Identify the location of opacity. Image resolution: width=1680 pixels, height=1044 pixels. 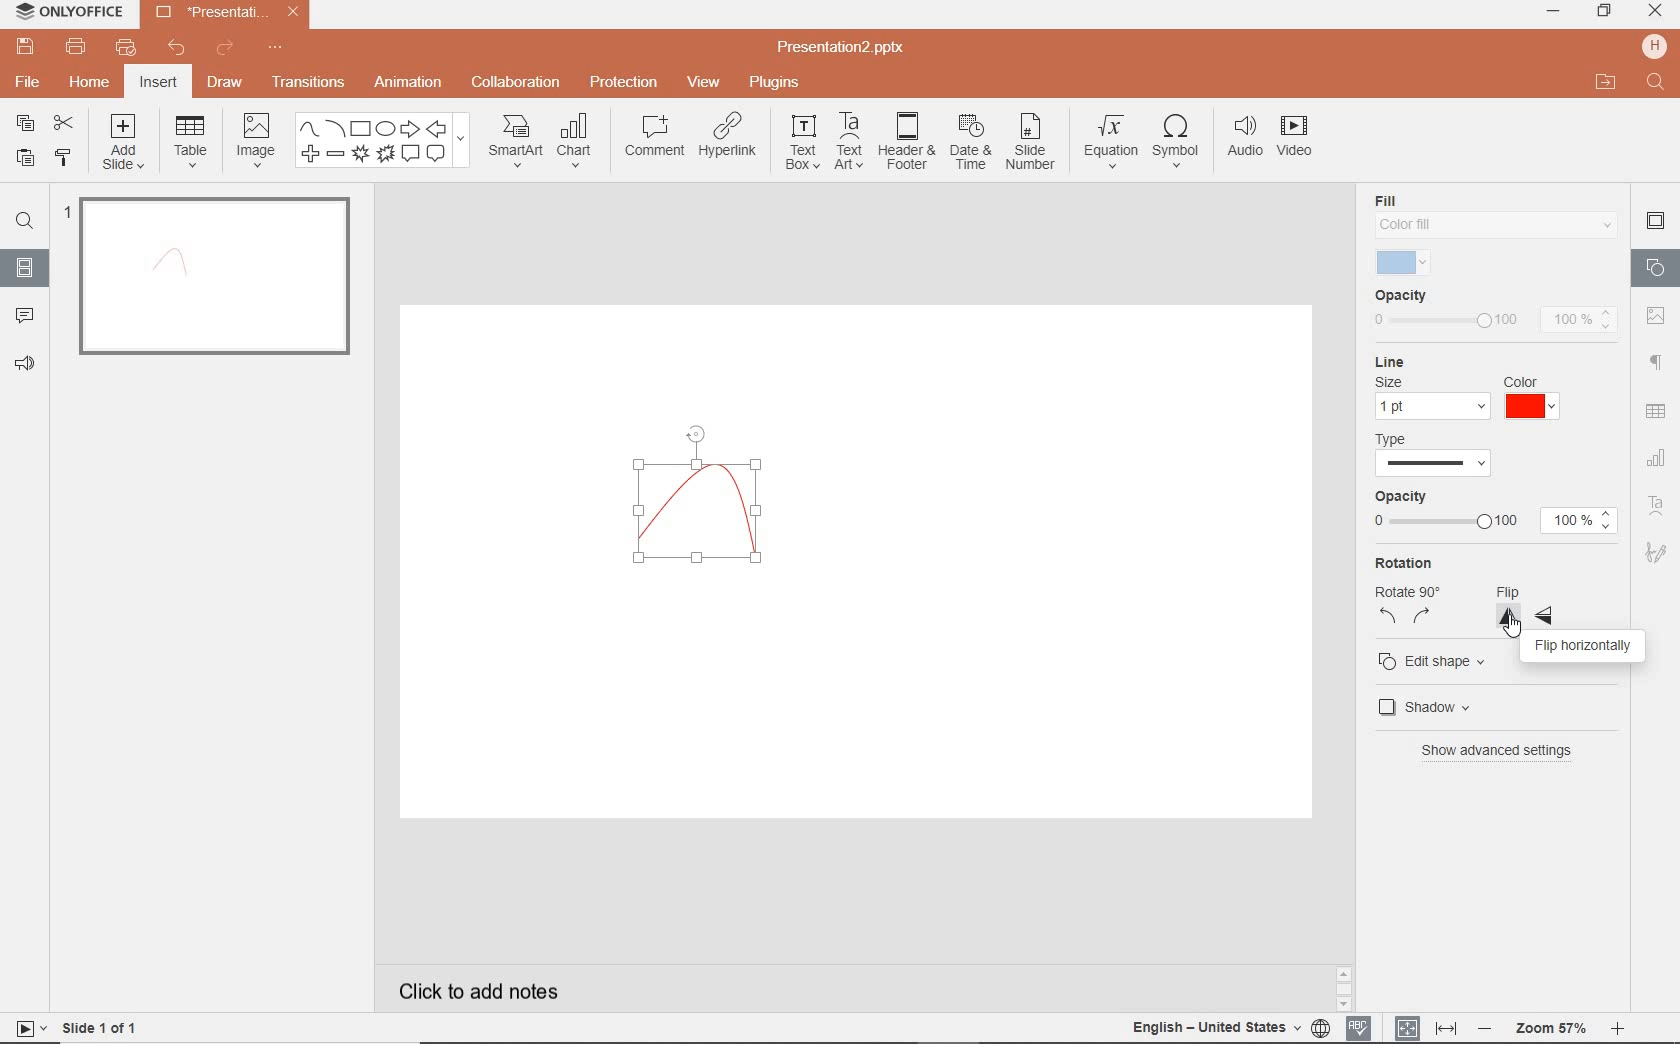
(1444, 312).